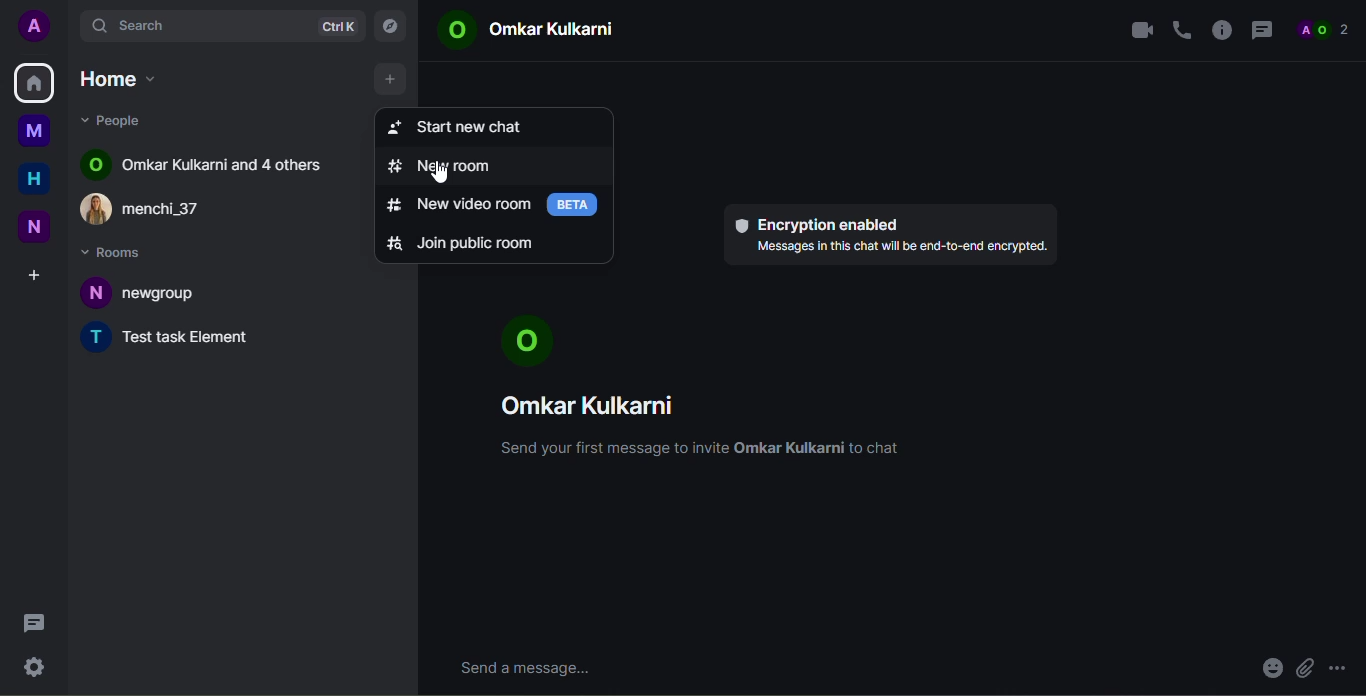  I want to click on add, so click(390, 78).